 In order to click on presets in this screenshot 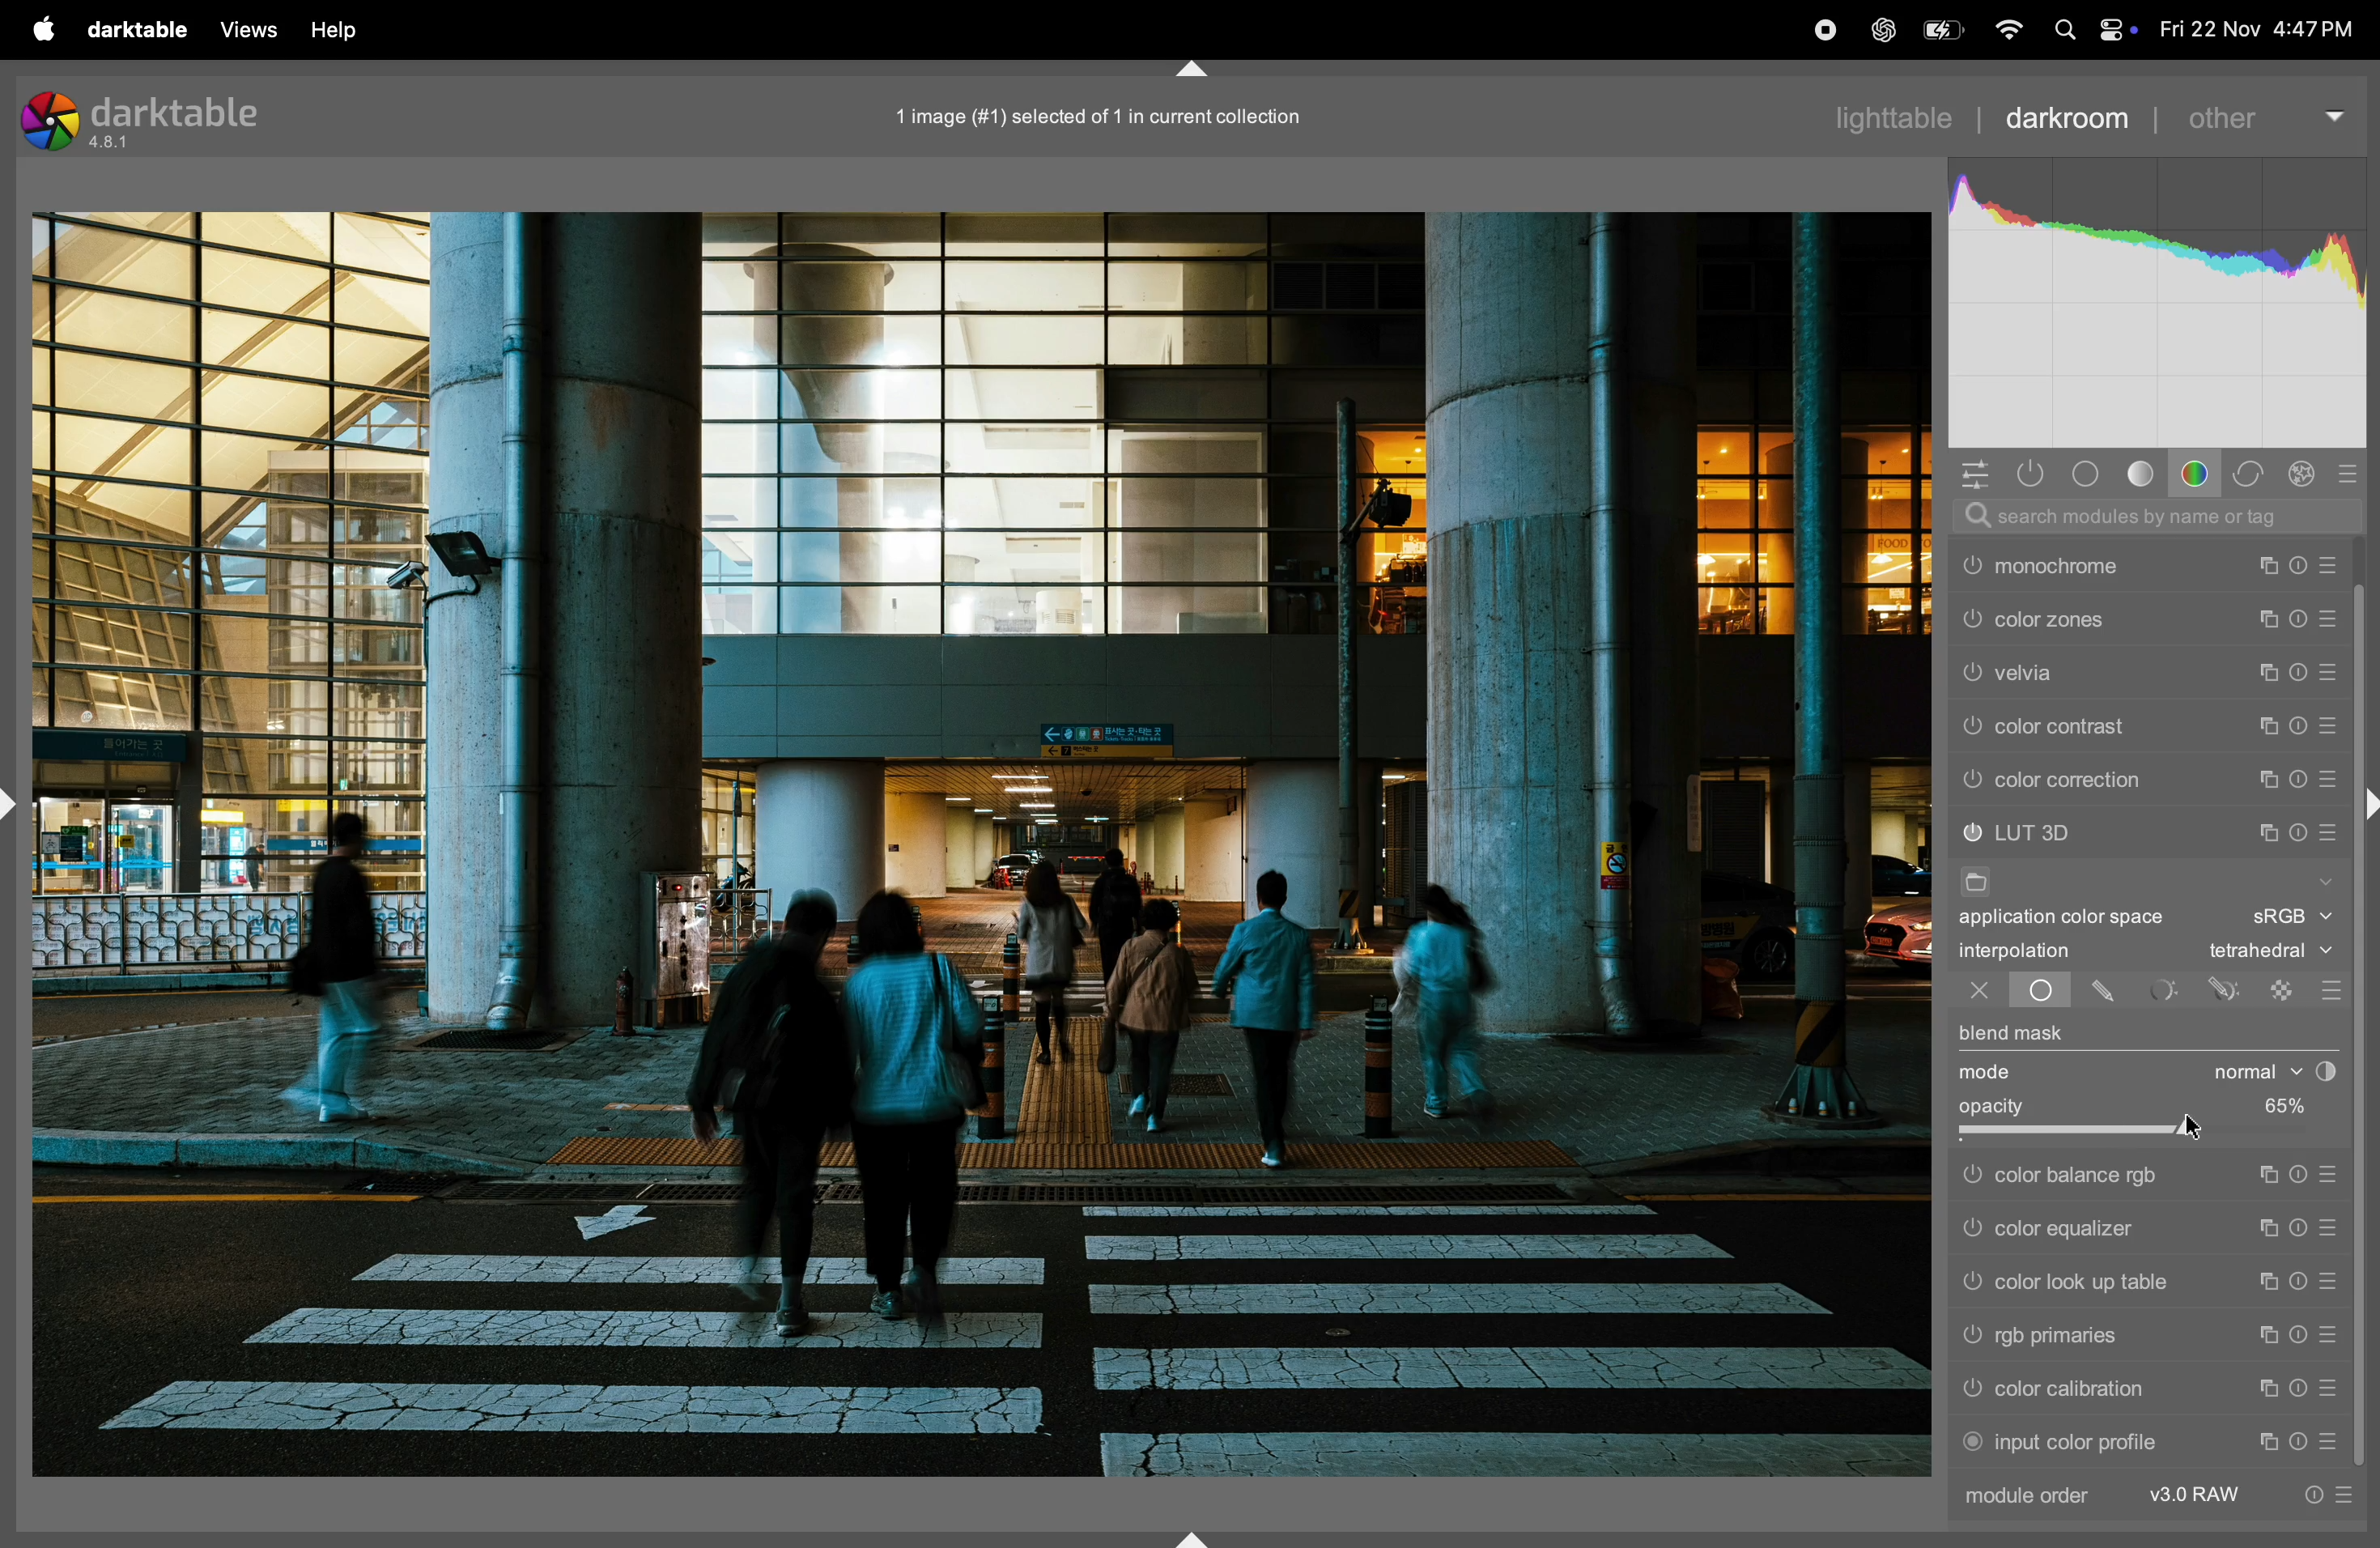, I will do `click(2327, 1281)`.